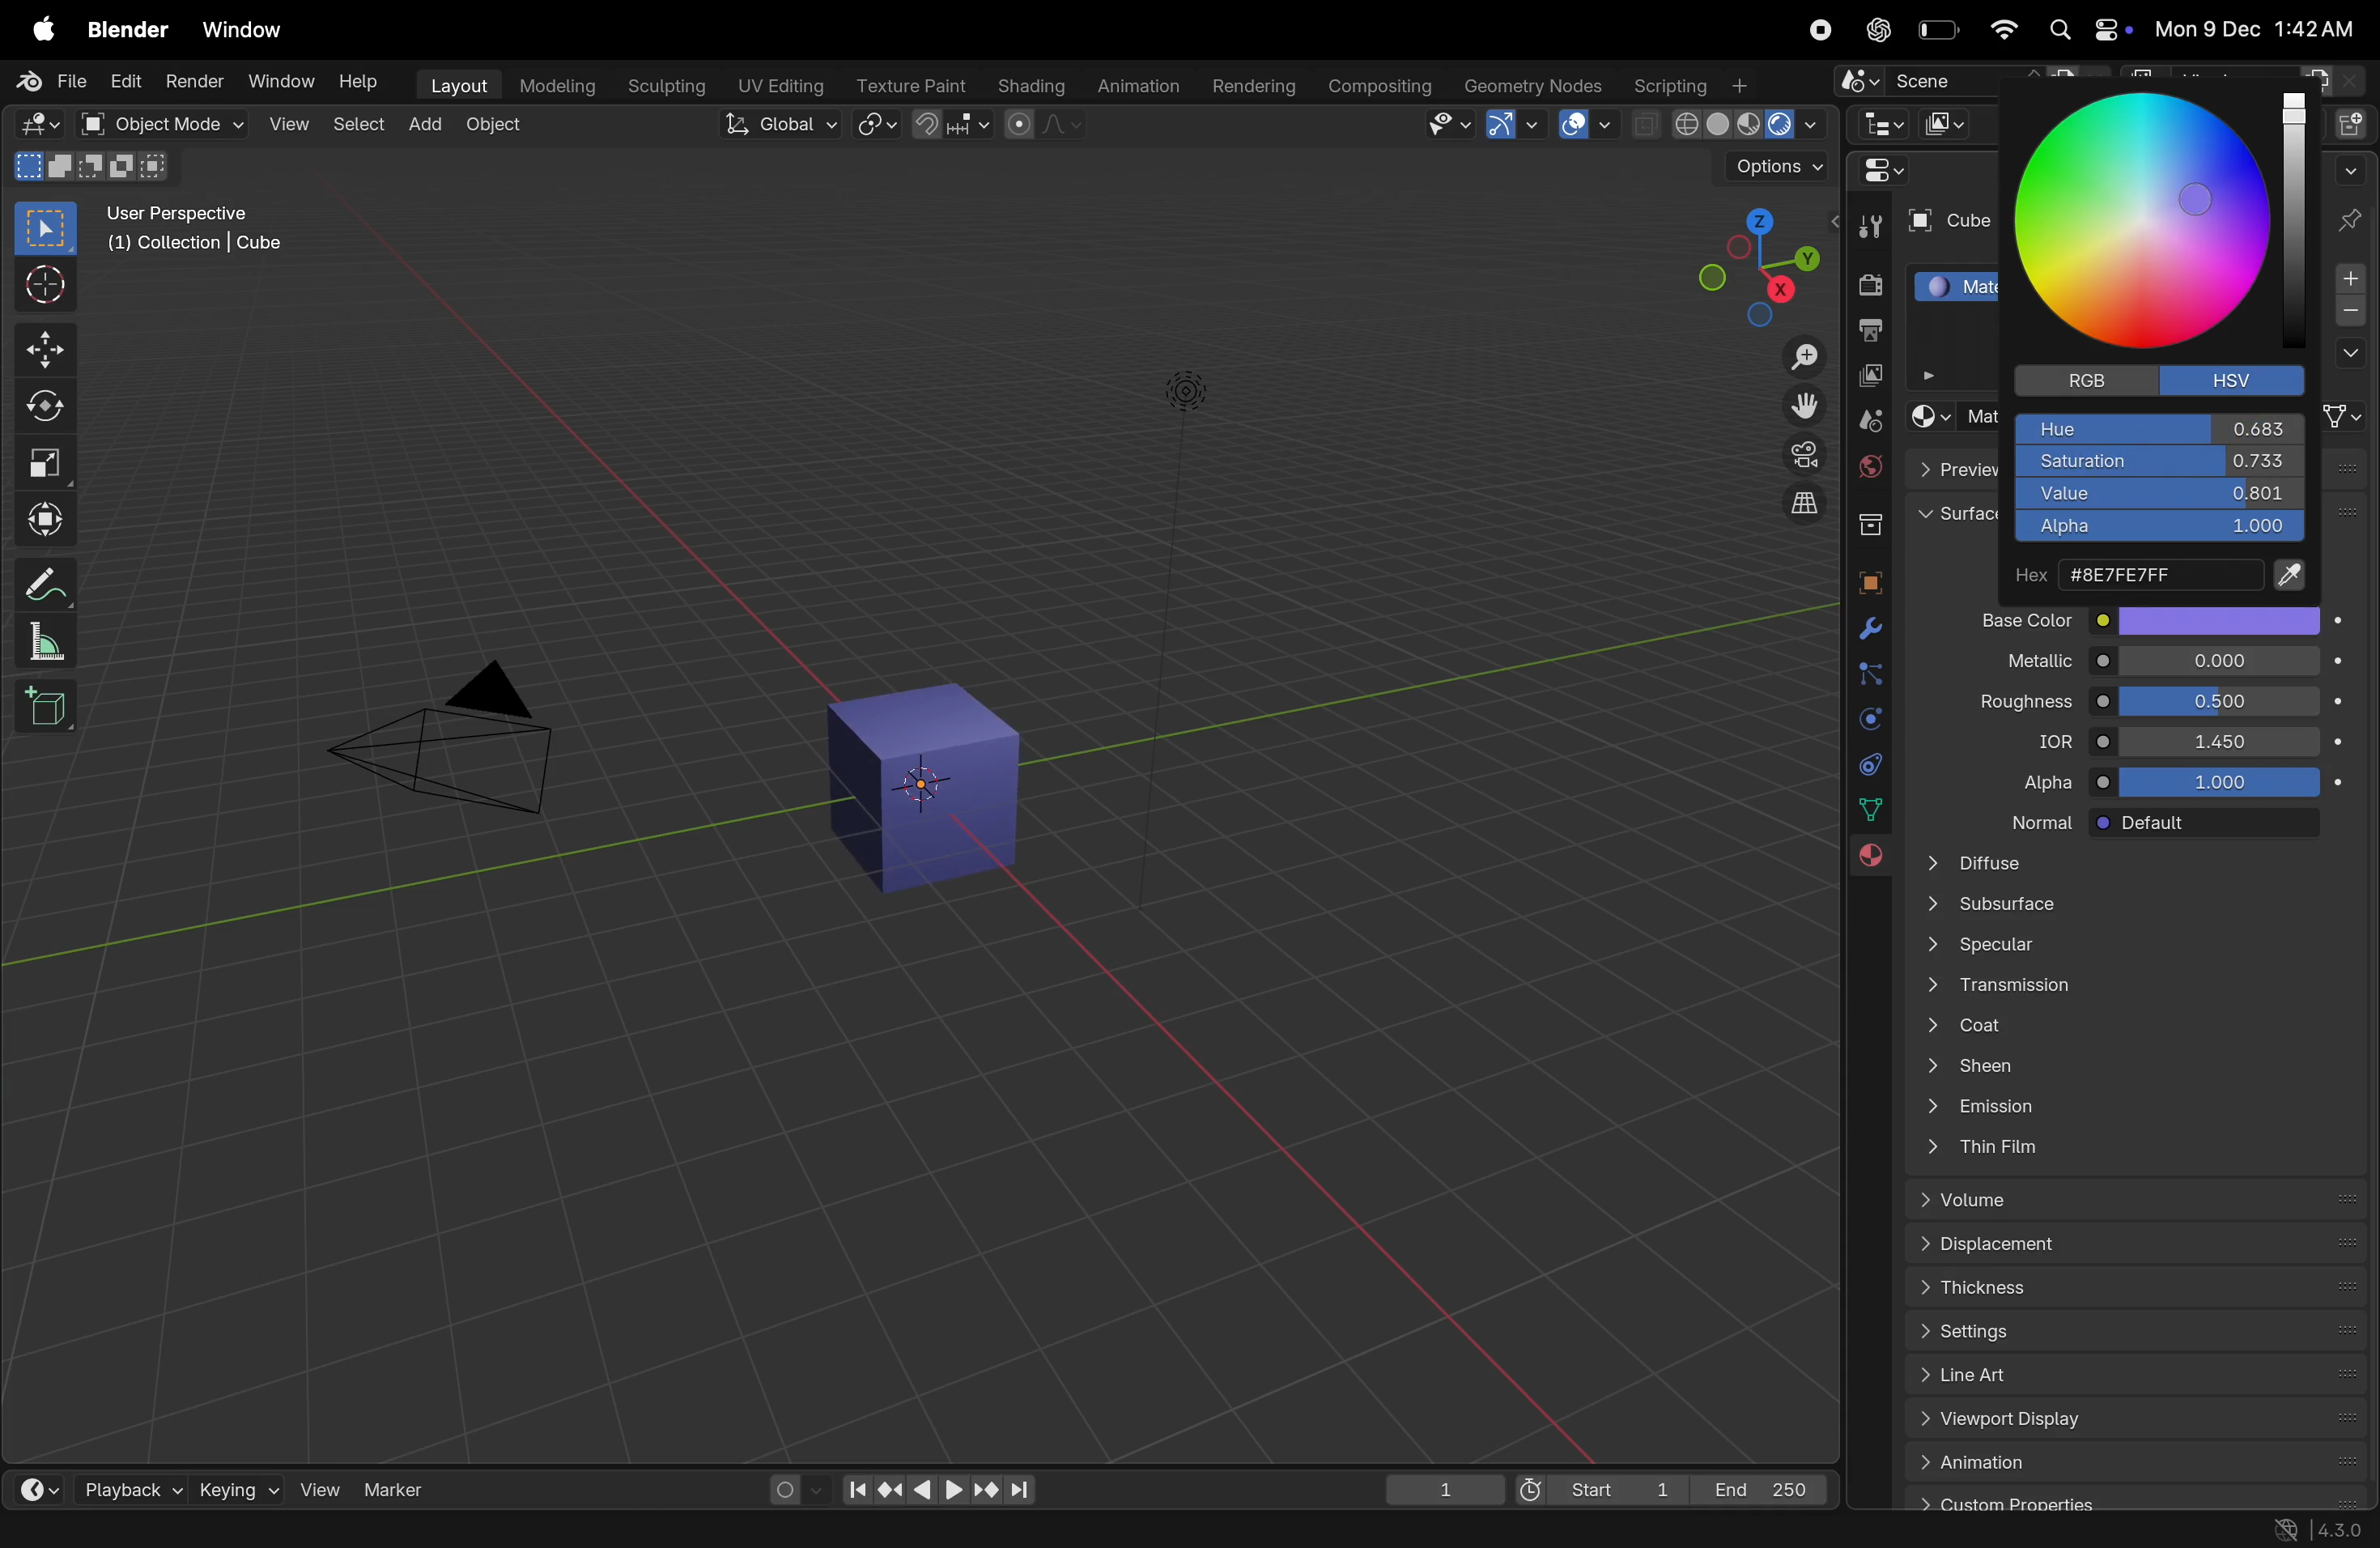 The height and width of the screenshot is (1548, 2380). Describe the element at coordinates (1867, 466) in the screenshot. I see `world` at that location.